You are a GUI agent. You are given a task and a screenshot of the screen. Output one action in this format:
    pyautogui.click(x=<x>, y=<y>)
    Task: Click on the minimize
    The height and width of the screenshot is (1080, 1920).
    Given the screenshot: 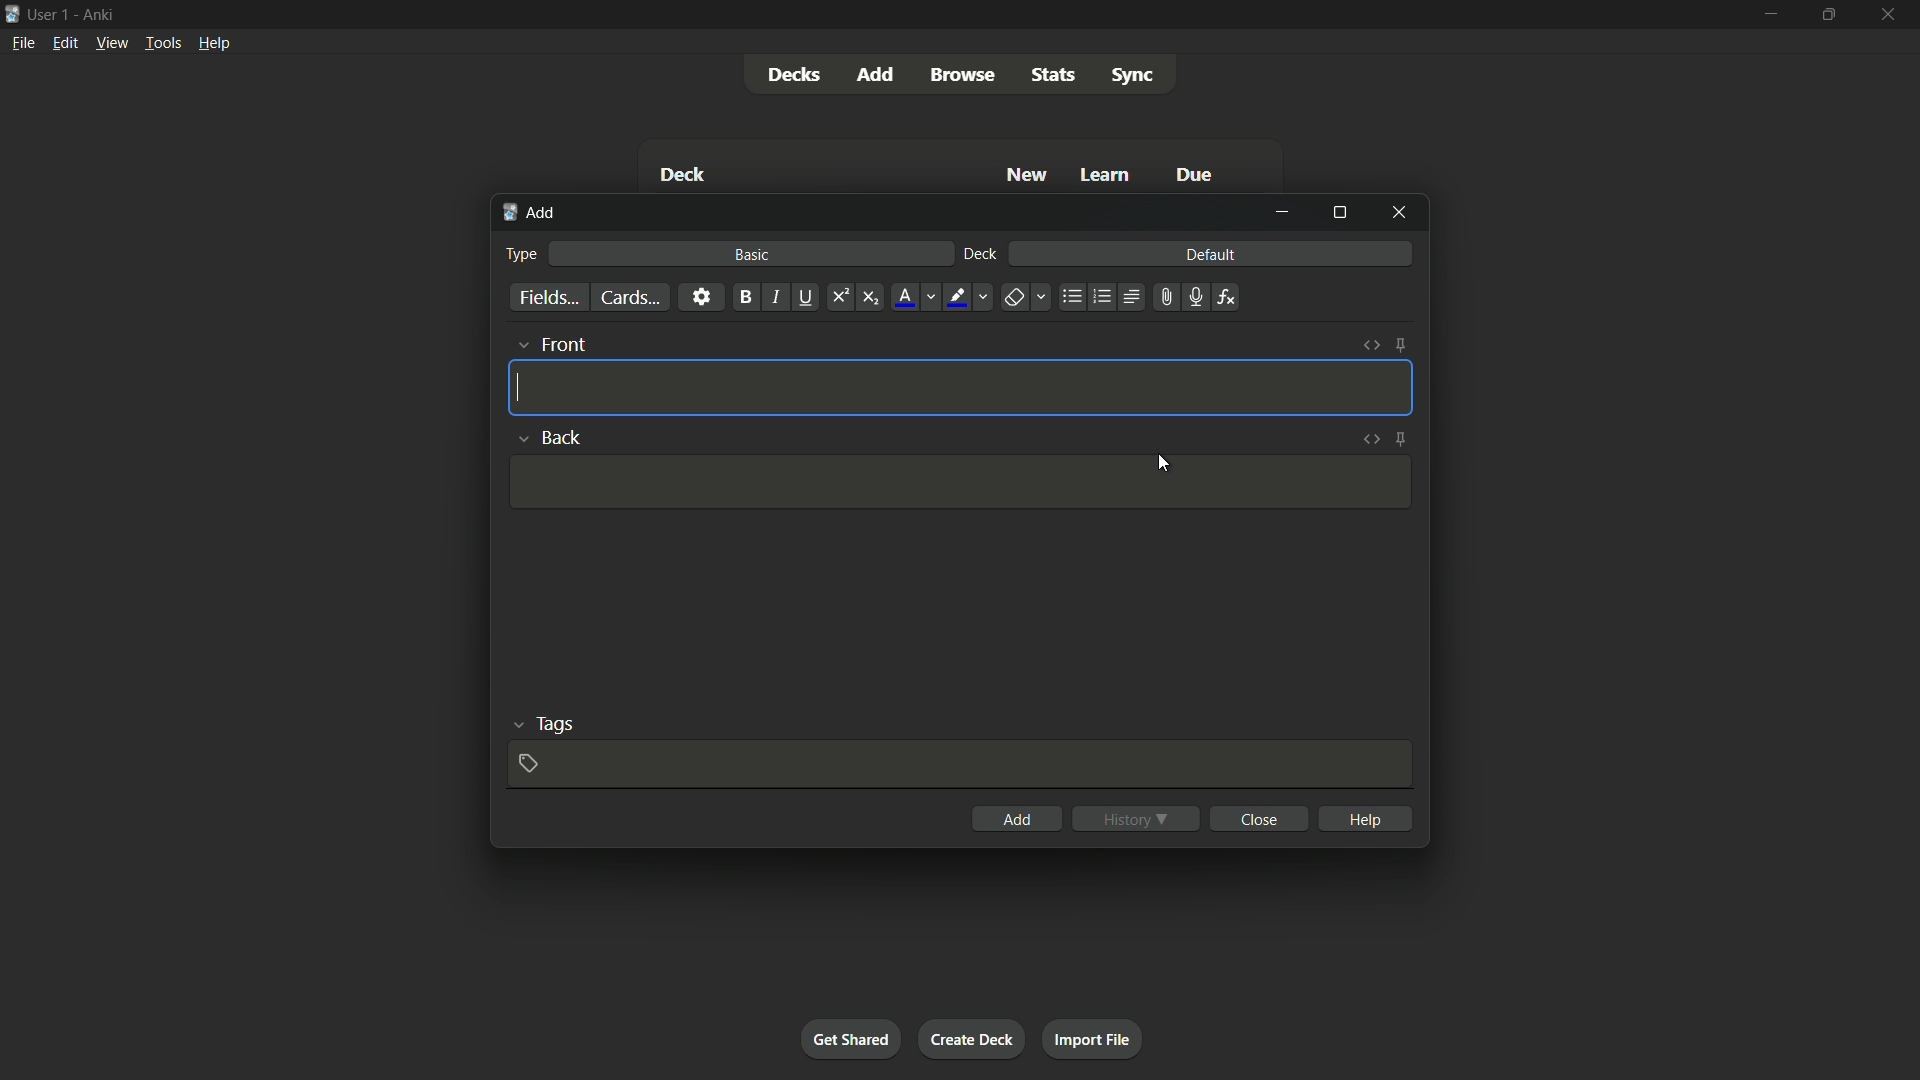 What is the action you would take?
    pyautogui.click(x=1769, y=15)
    